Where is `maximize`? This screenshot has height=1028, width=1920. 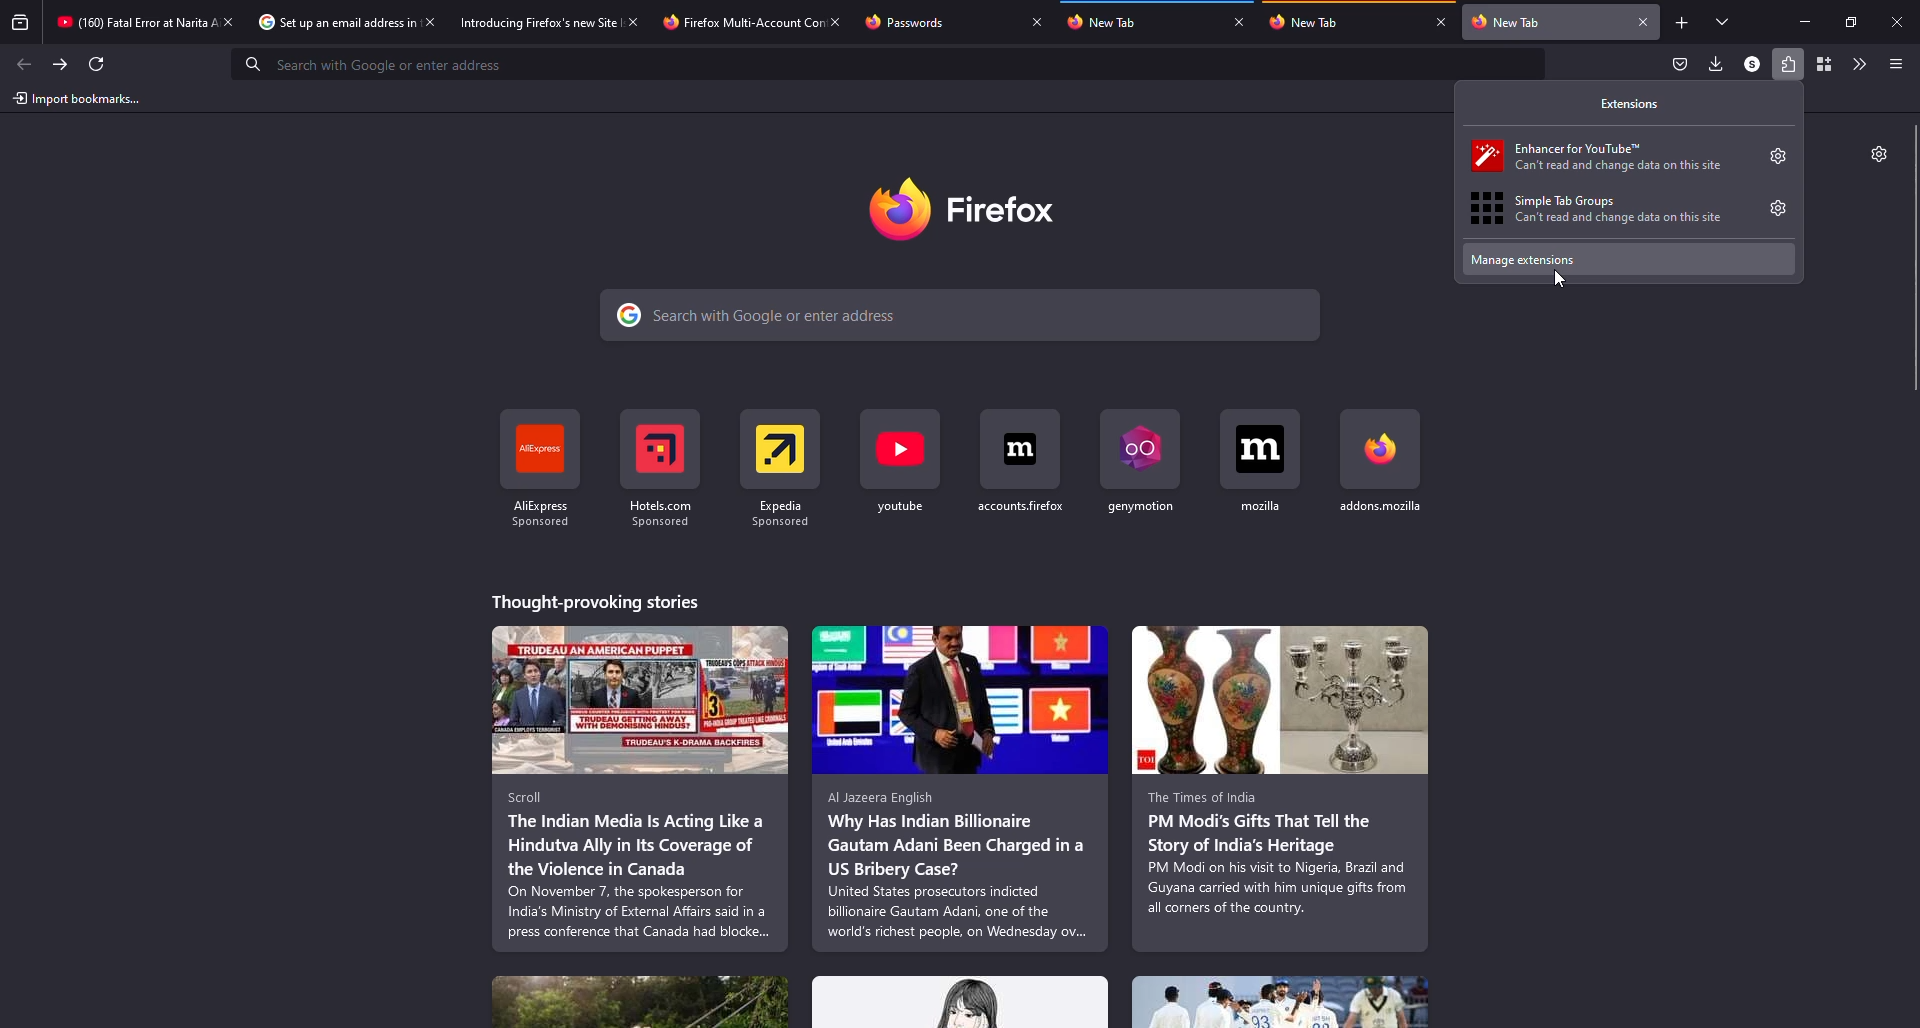
maximize is located at coordinates (1852, 23).